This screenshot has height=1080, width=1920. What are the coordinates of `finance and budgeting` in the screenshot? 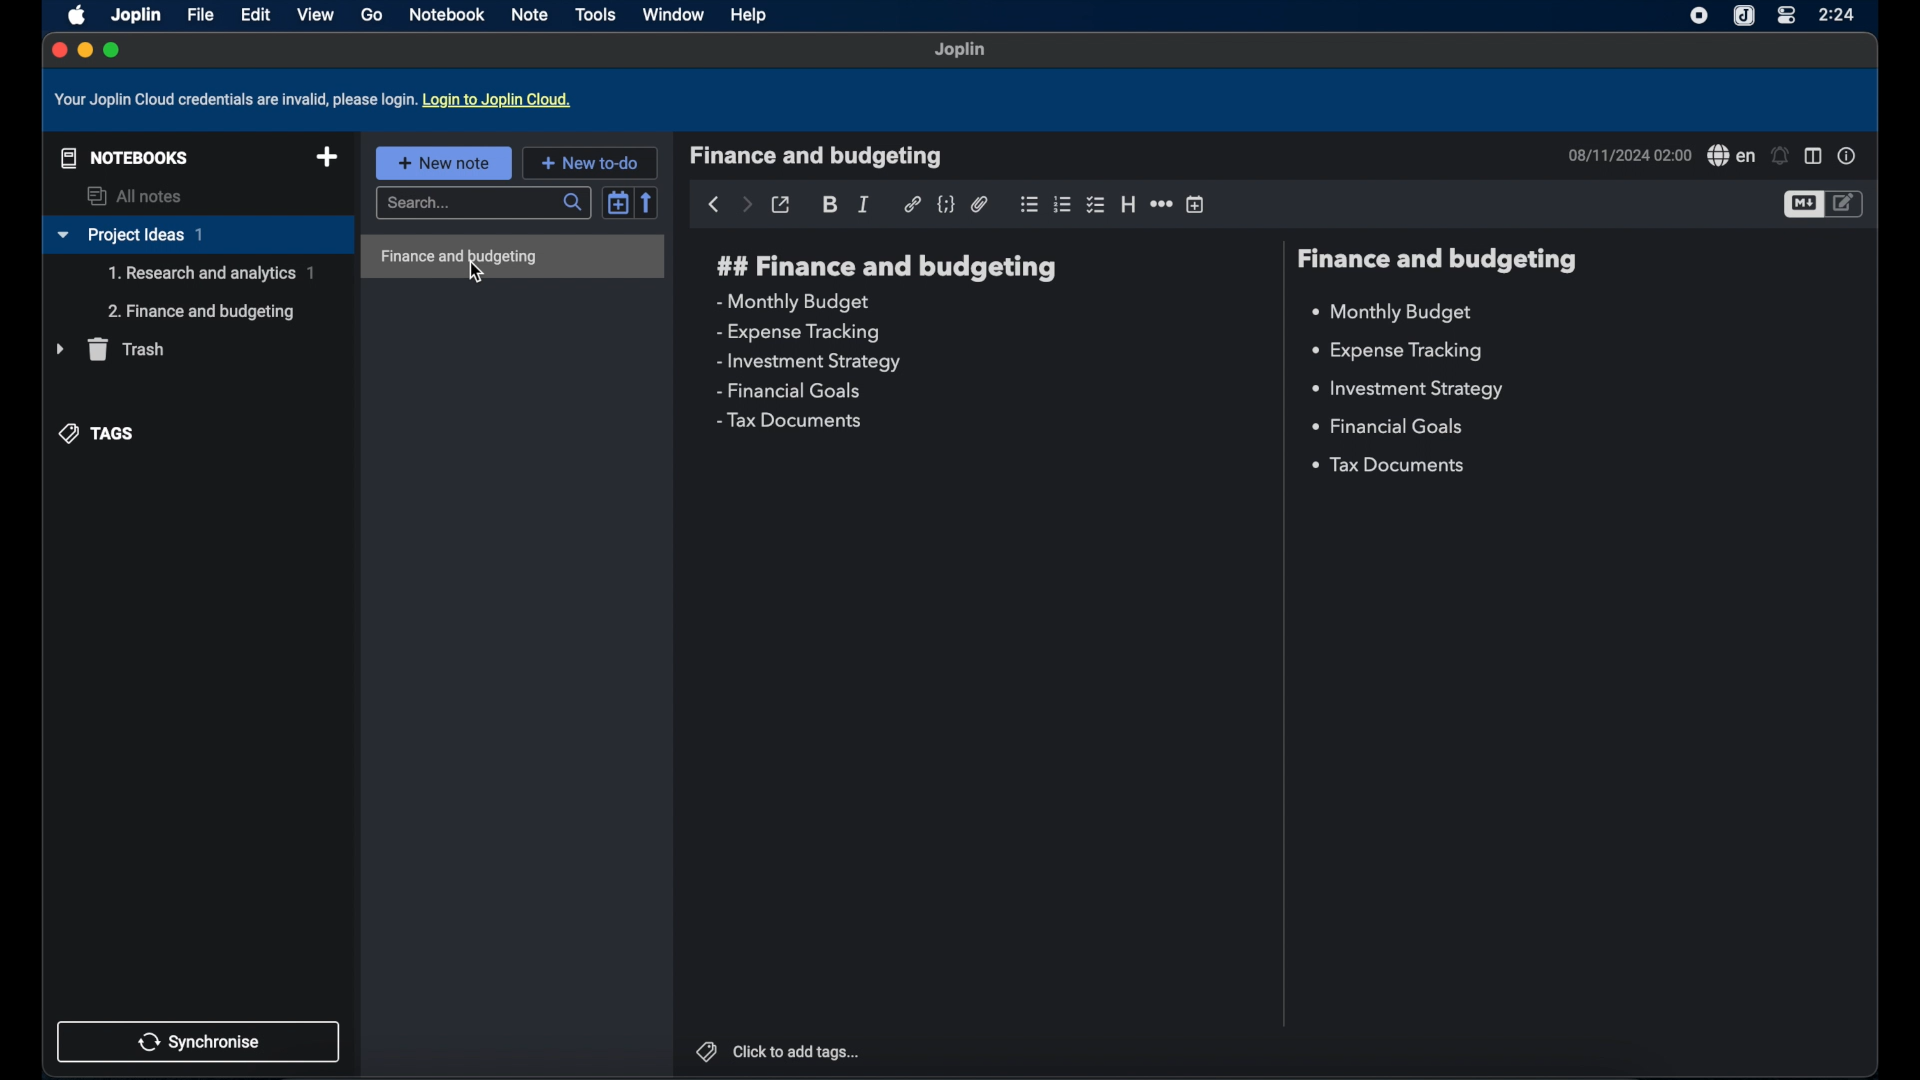 It's located at (1440, 260).